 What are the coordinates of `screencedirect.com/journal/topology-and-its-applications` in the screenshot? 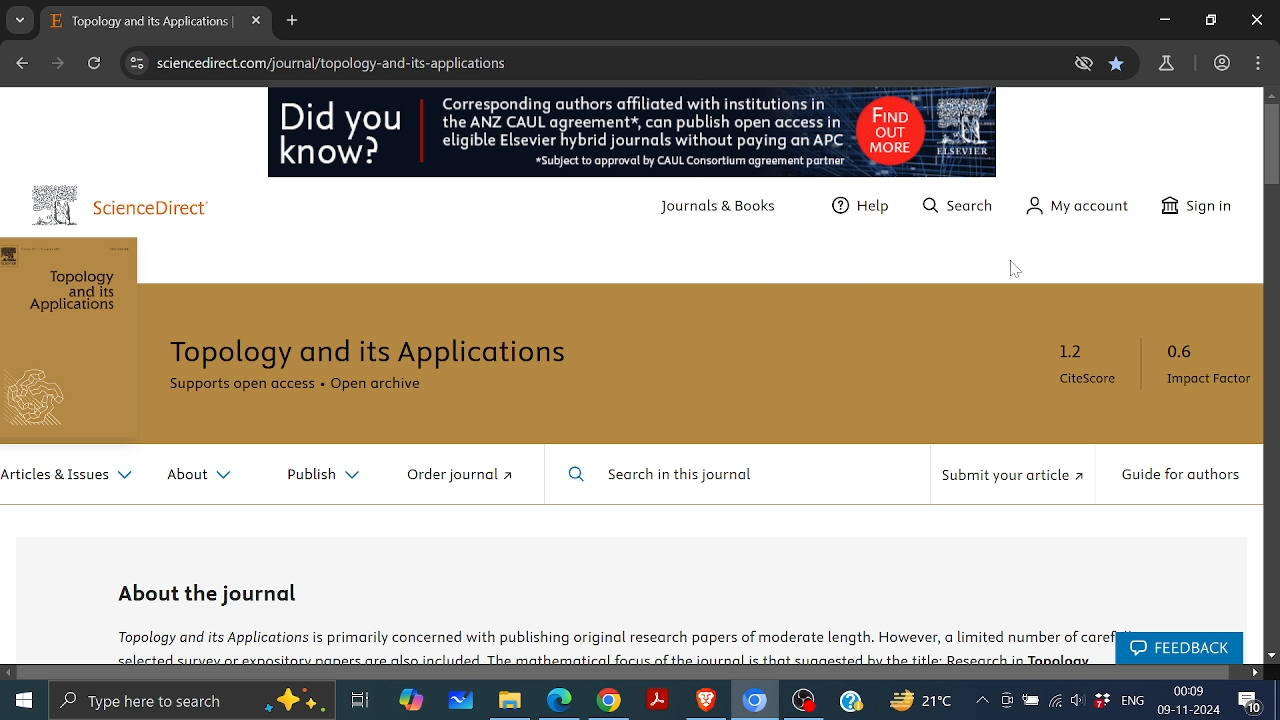 It's located at (338, 64).